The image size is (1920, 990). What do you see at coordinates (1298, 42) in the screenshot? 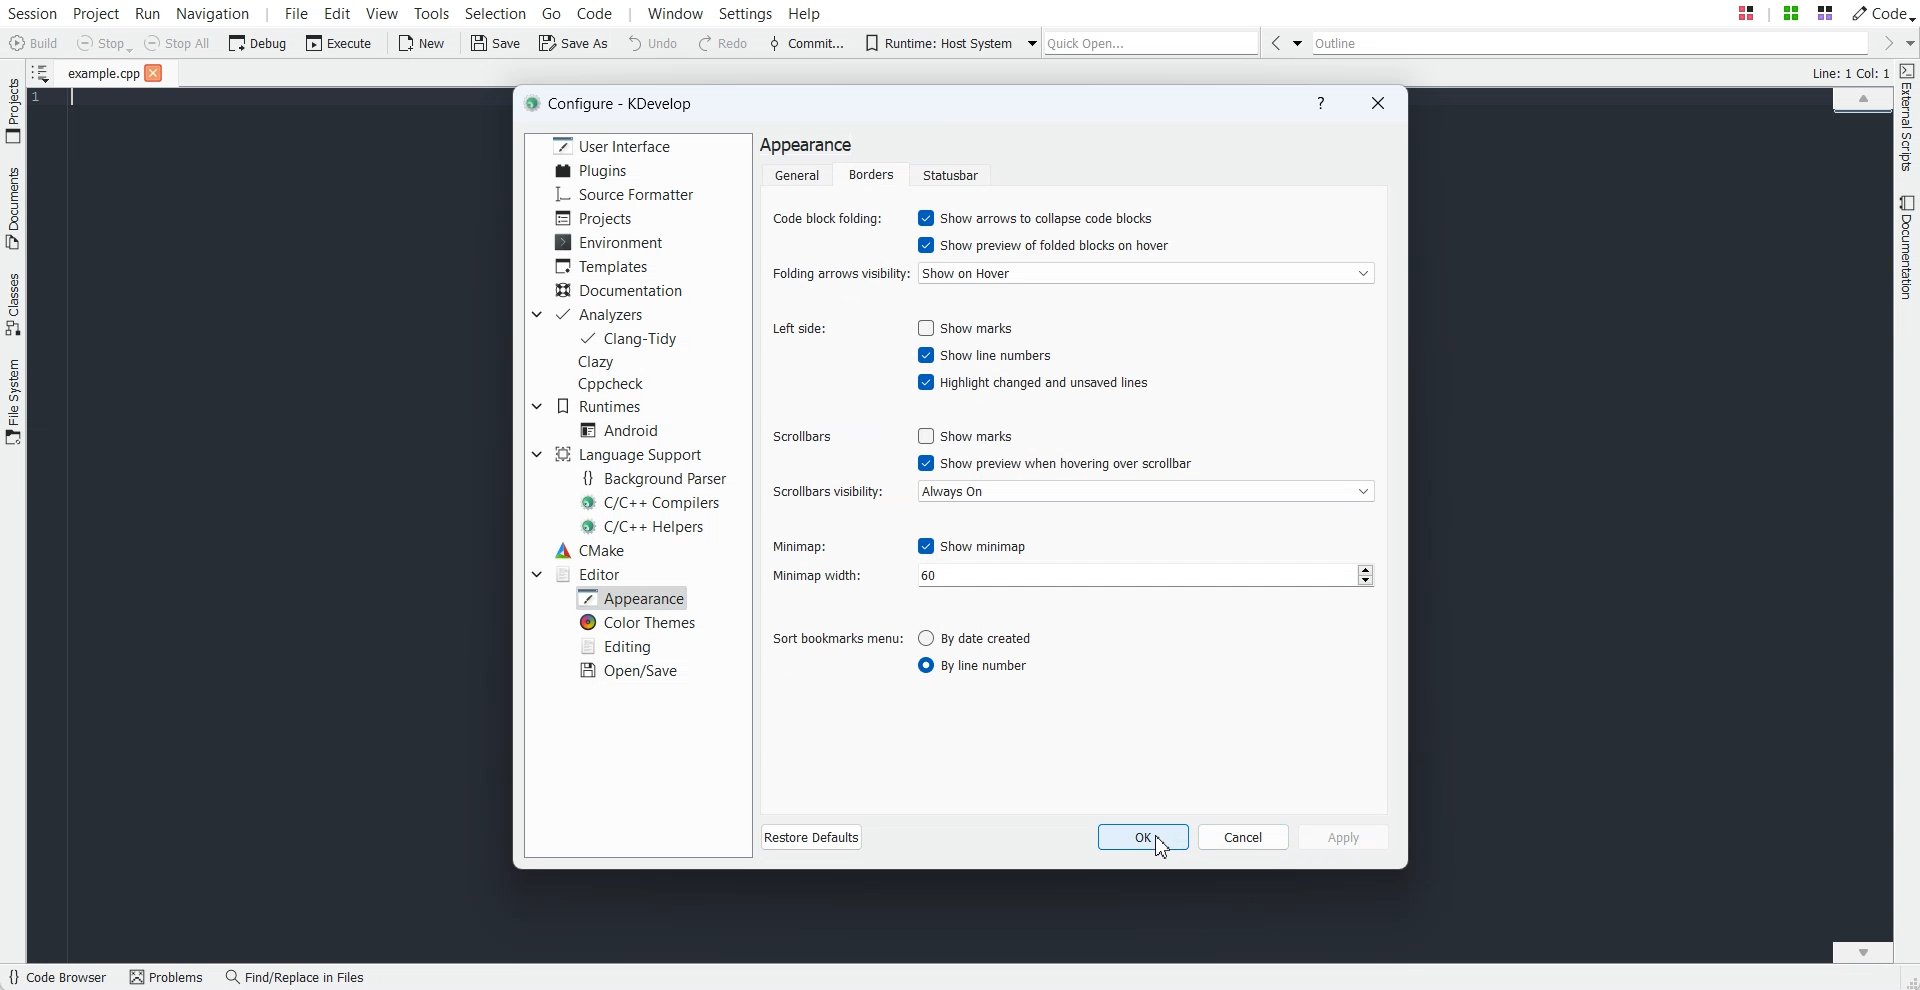
I see `Drop down box` at bounding box center [1298, 42].